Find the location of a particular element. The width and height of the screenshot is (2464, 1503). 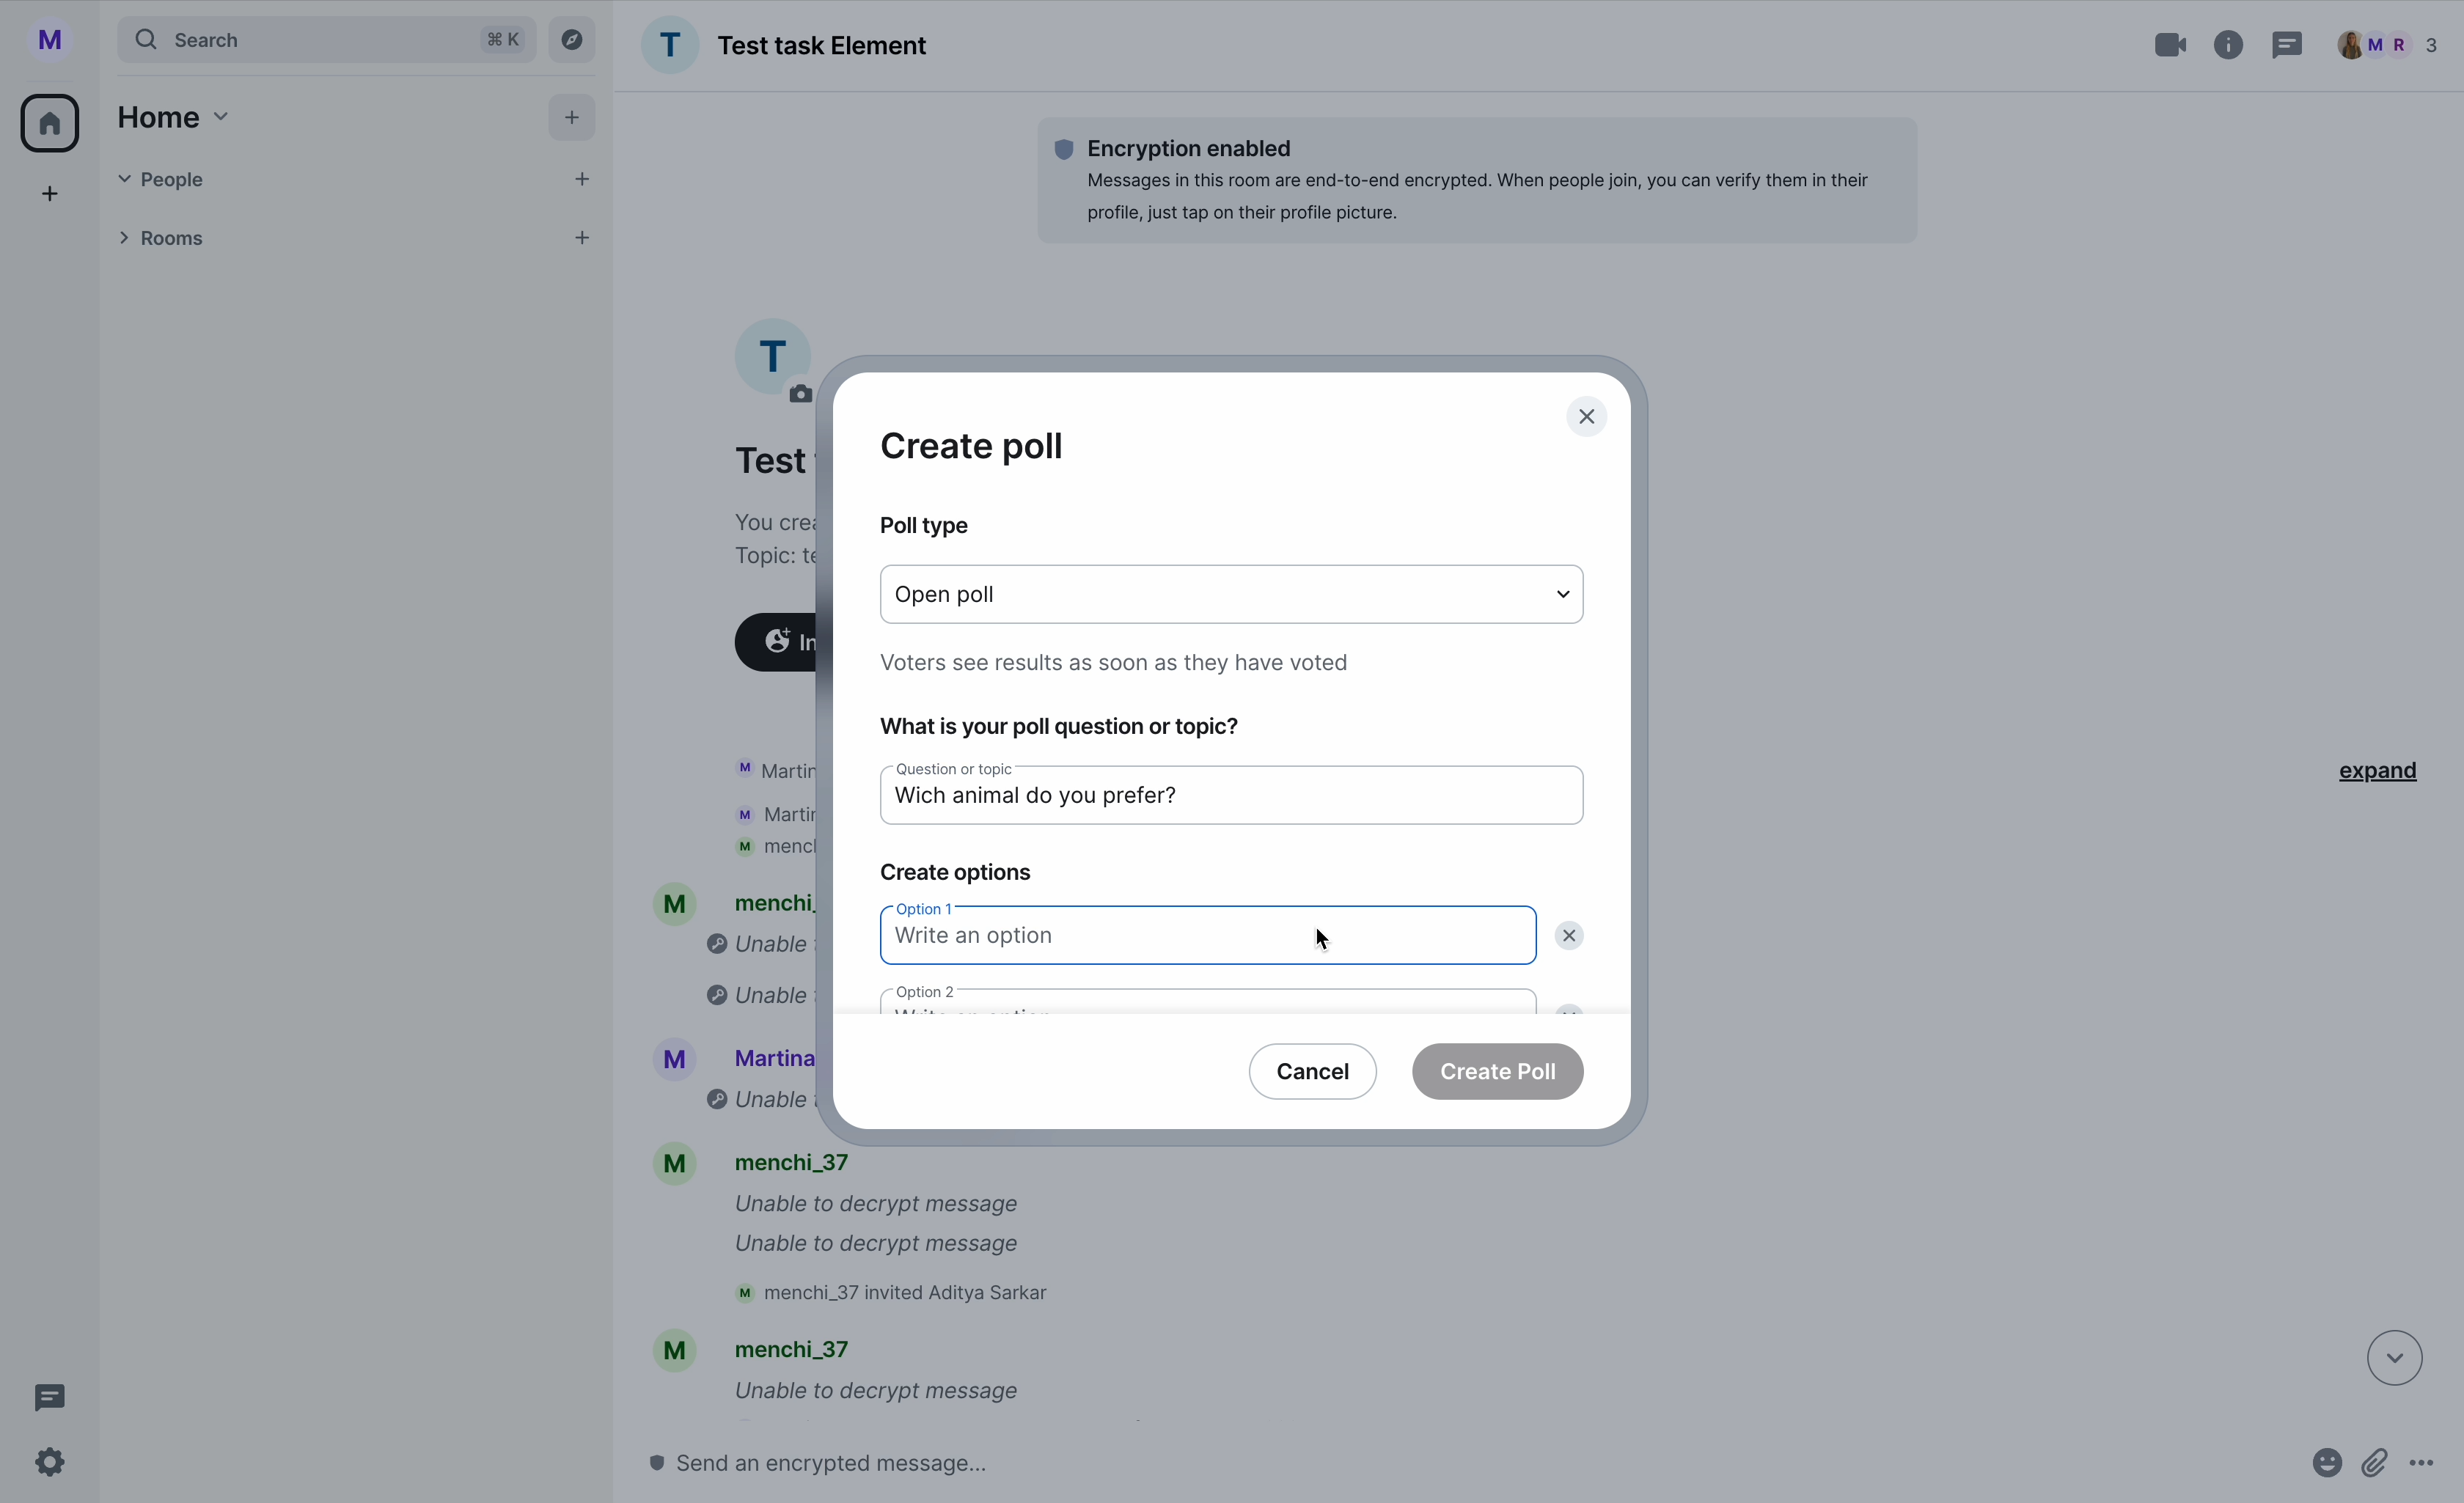

mM mencni_s/
Unable to decrypt message is located at coordinates (836, 1374).